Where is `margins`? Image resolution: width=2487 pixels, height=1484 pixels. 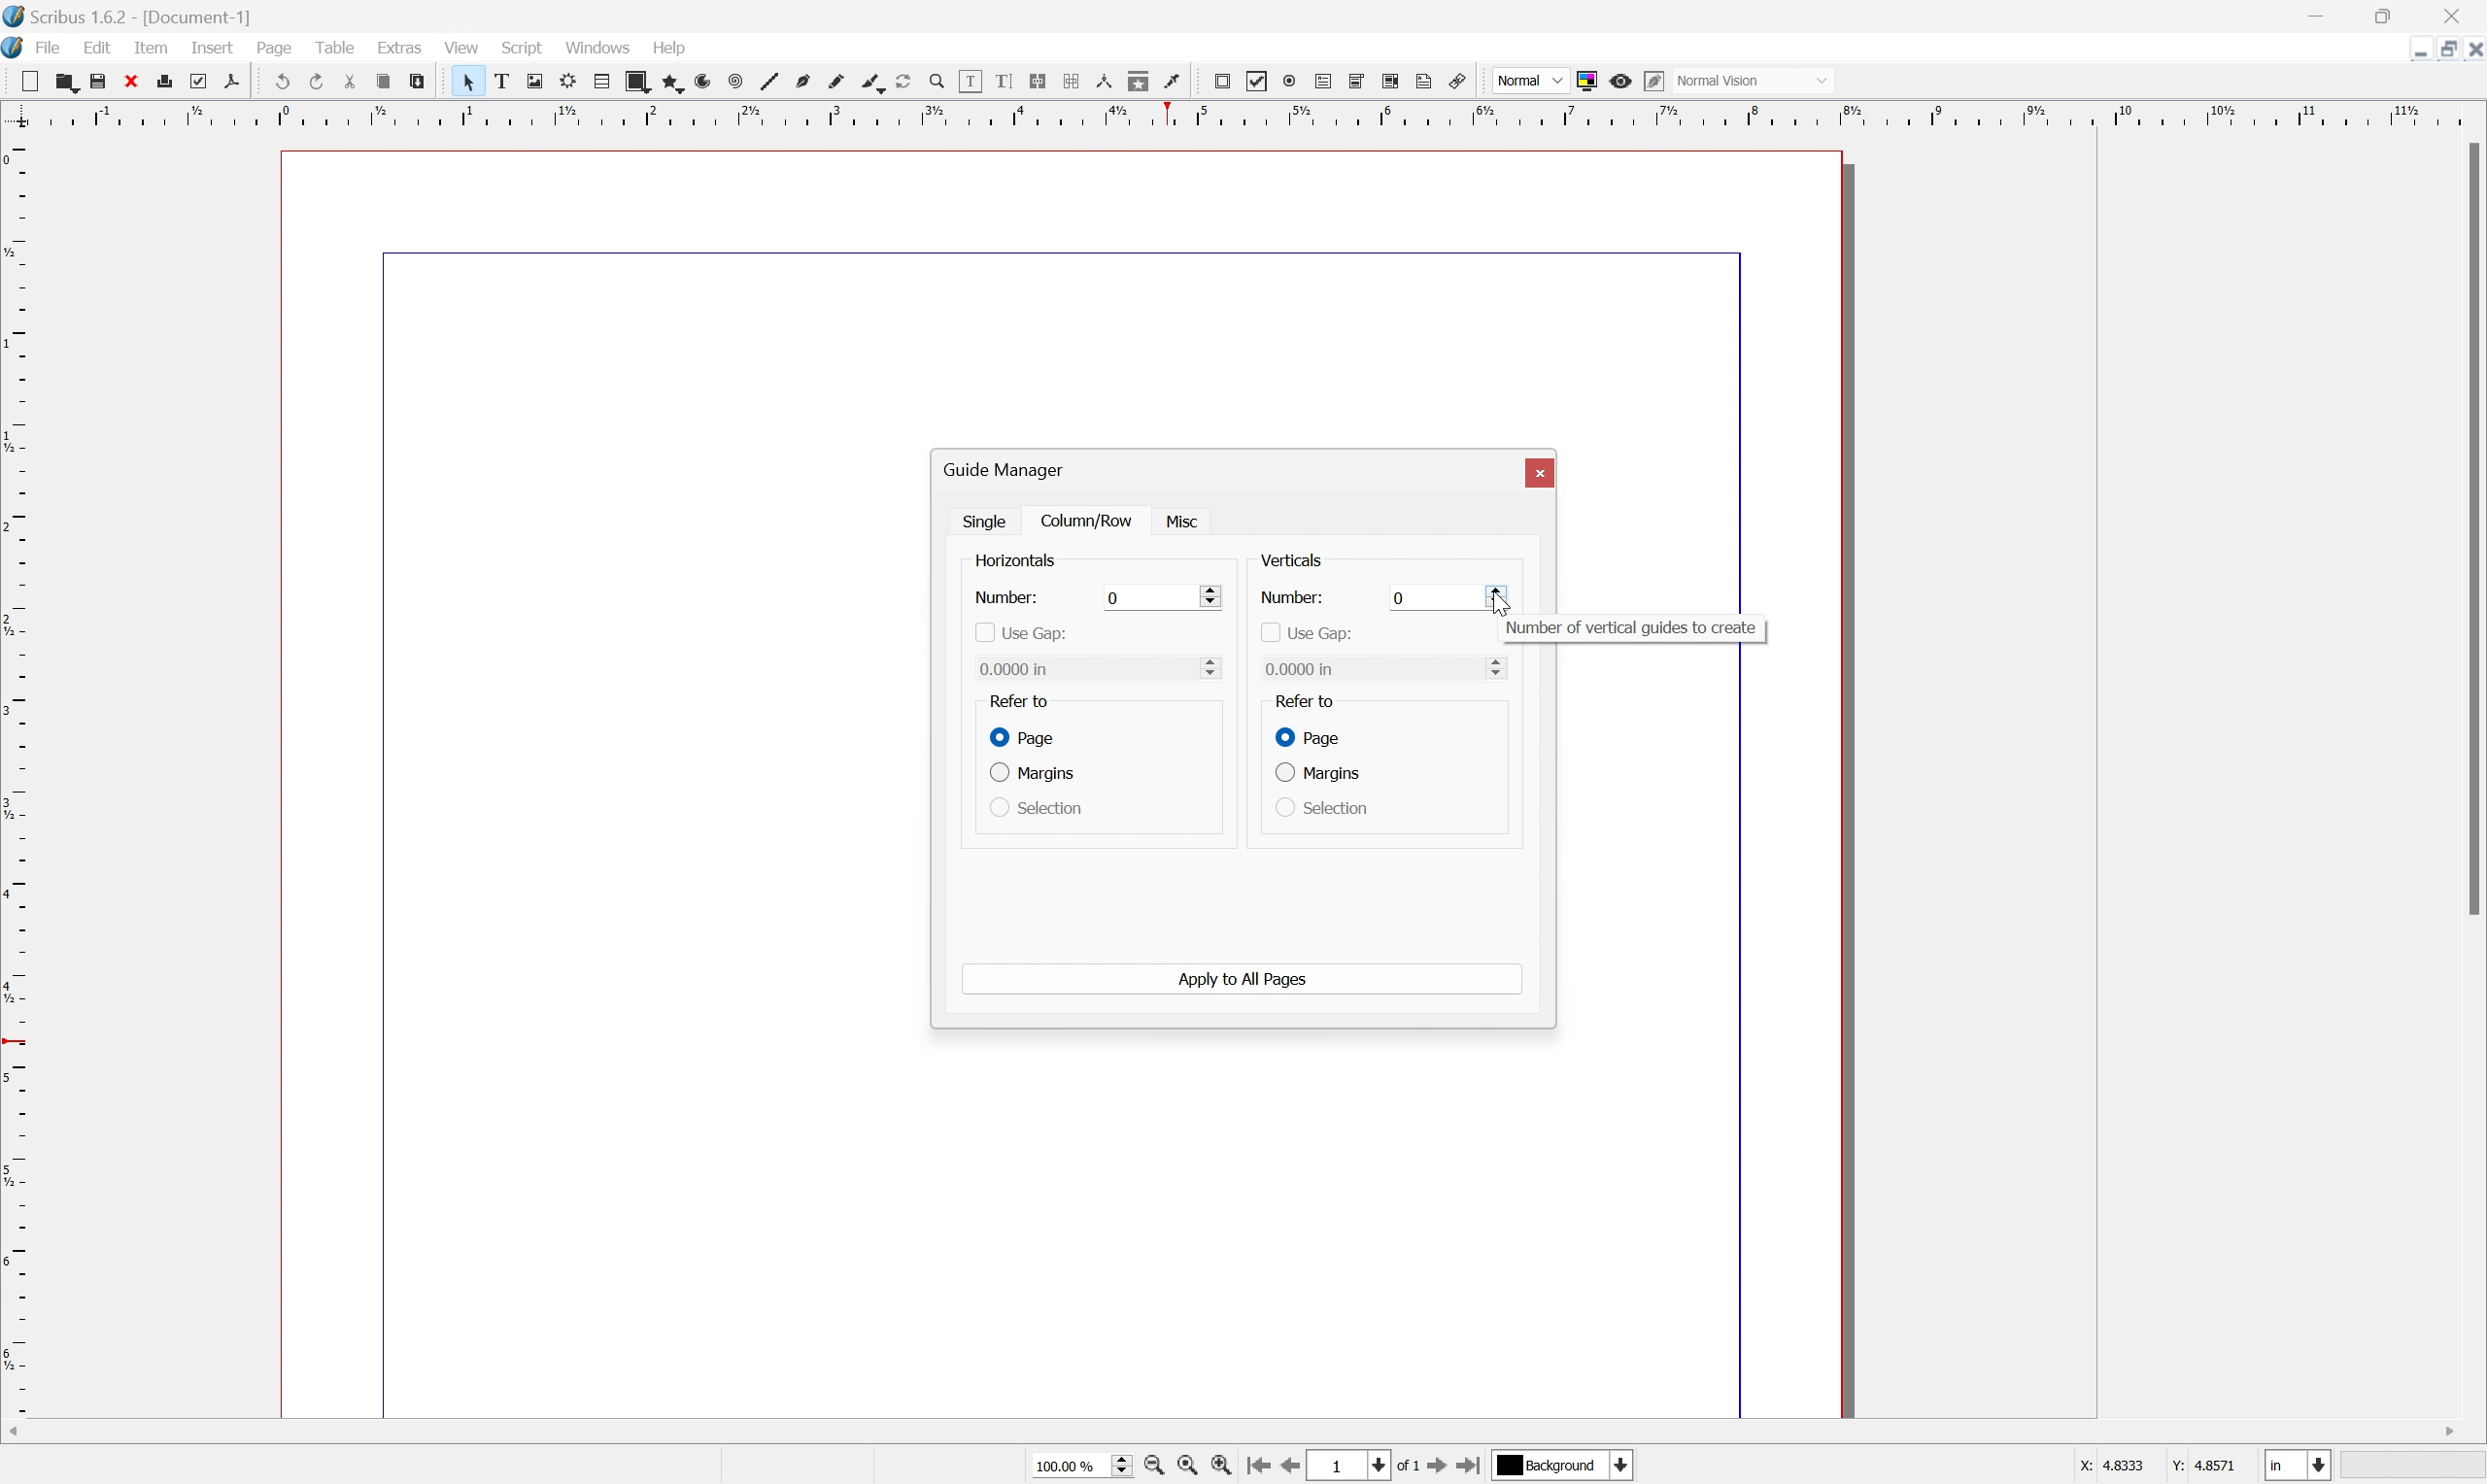
margins is located at coordinates (1319, 772).